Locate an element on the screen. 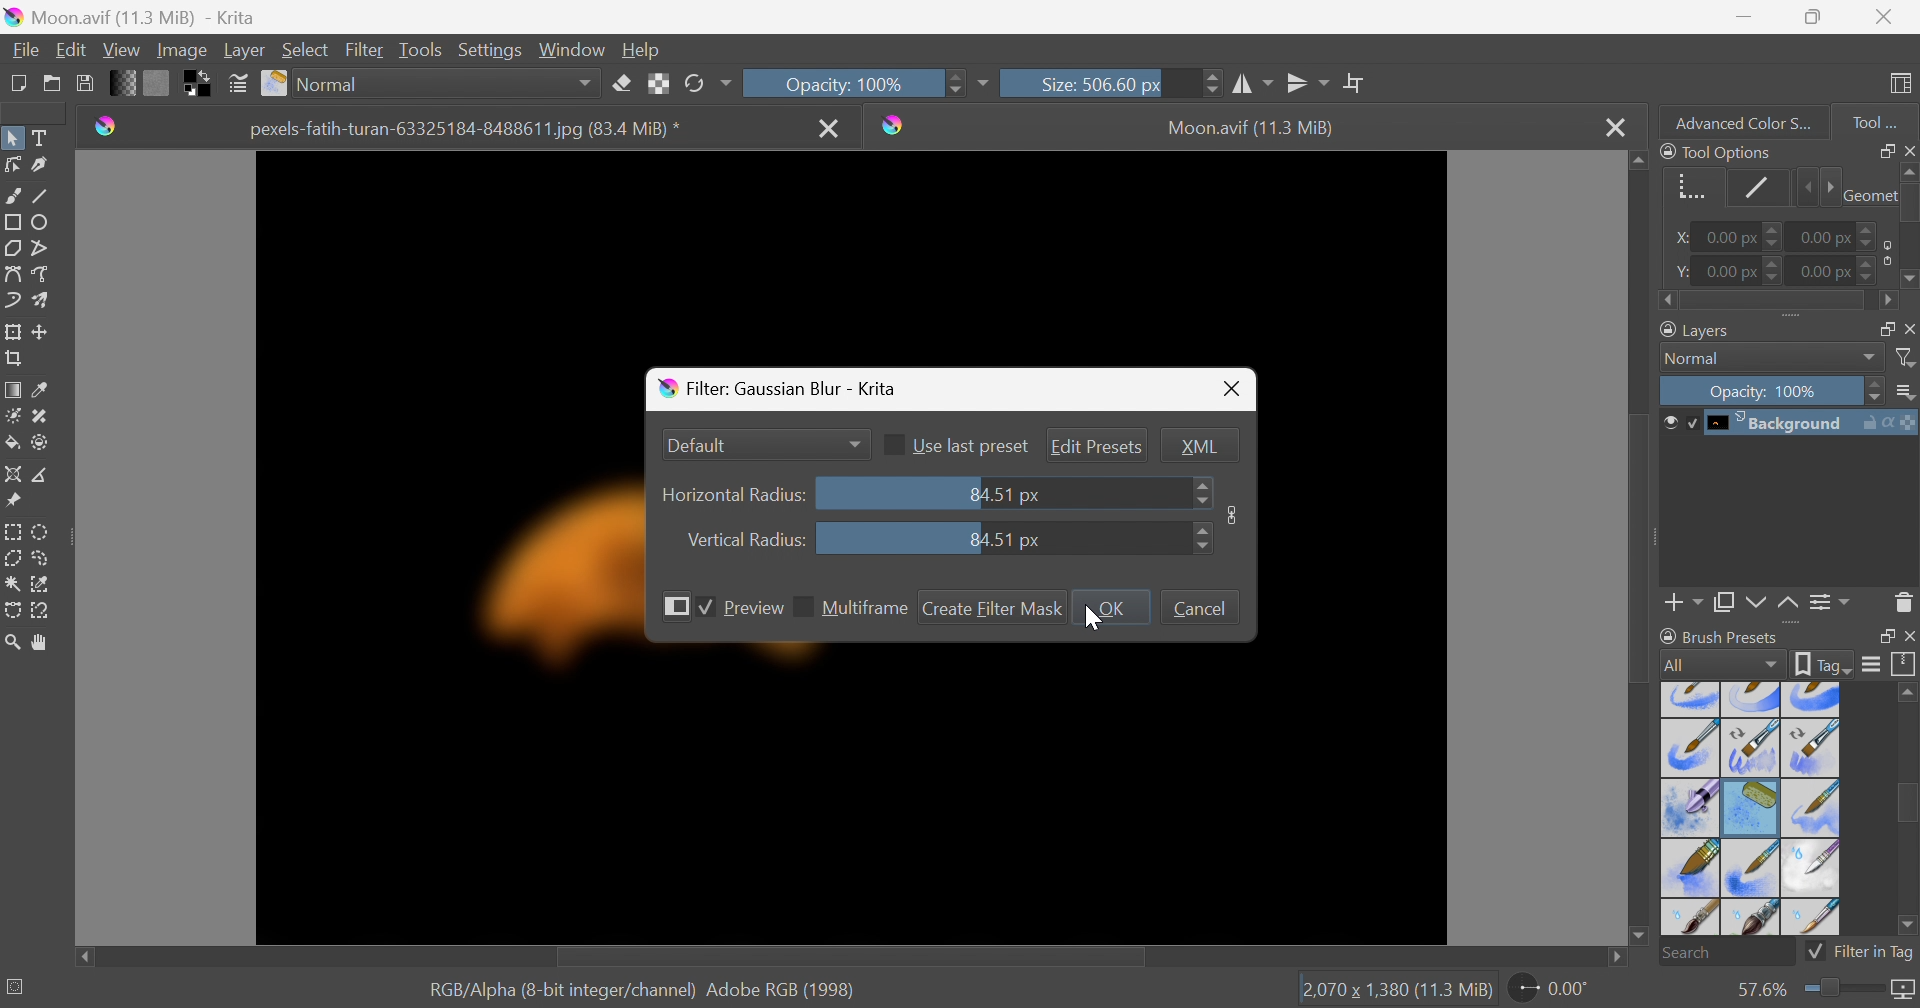 This screenshot has width=1920, height=1008. Preserve Alpha is located at coordinates (655, 85).